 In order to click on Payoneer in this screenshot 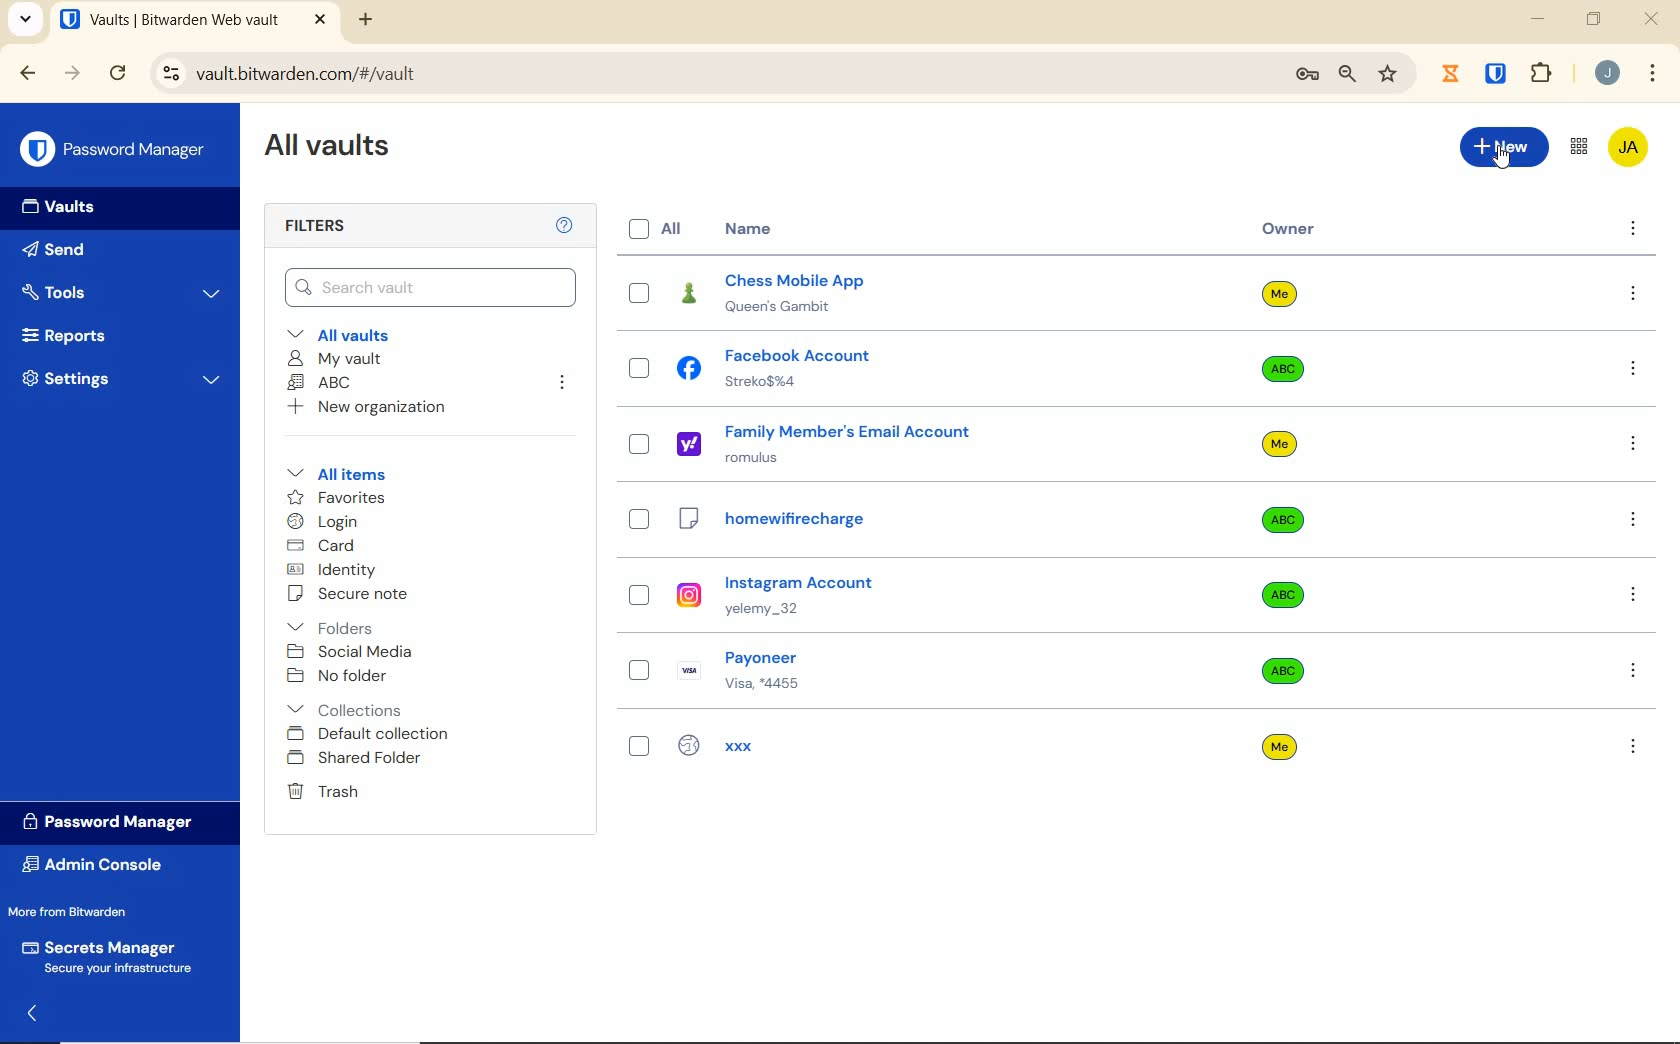, I will do `click(819, 667)`.